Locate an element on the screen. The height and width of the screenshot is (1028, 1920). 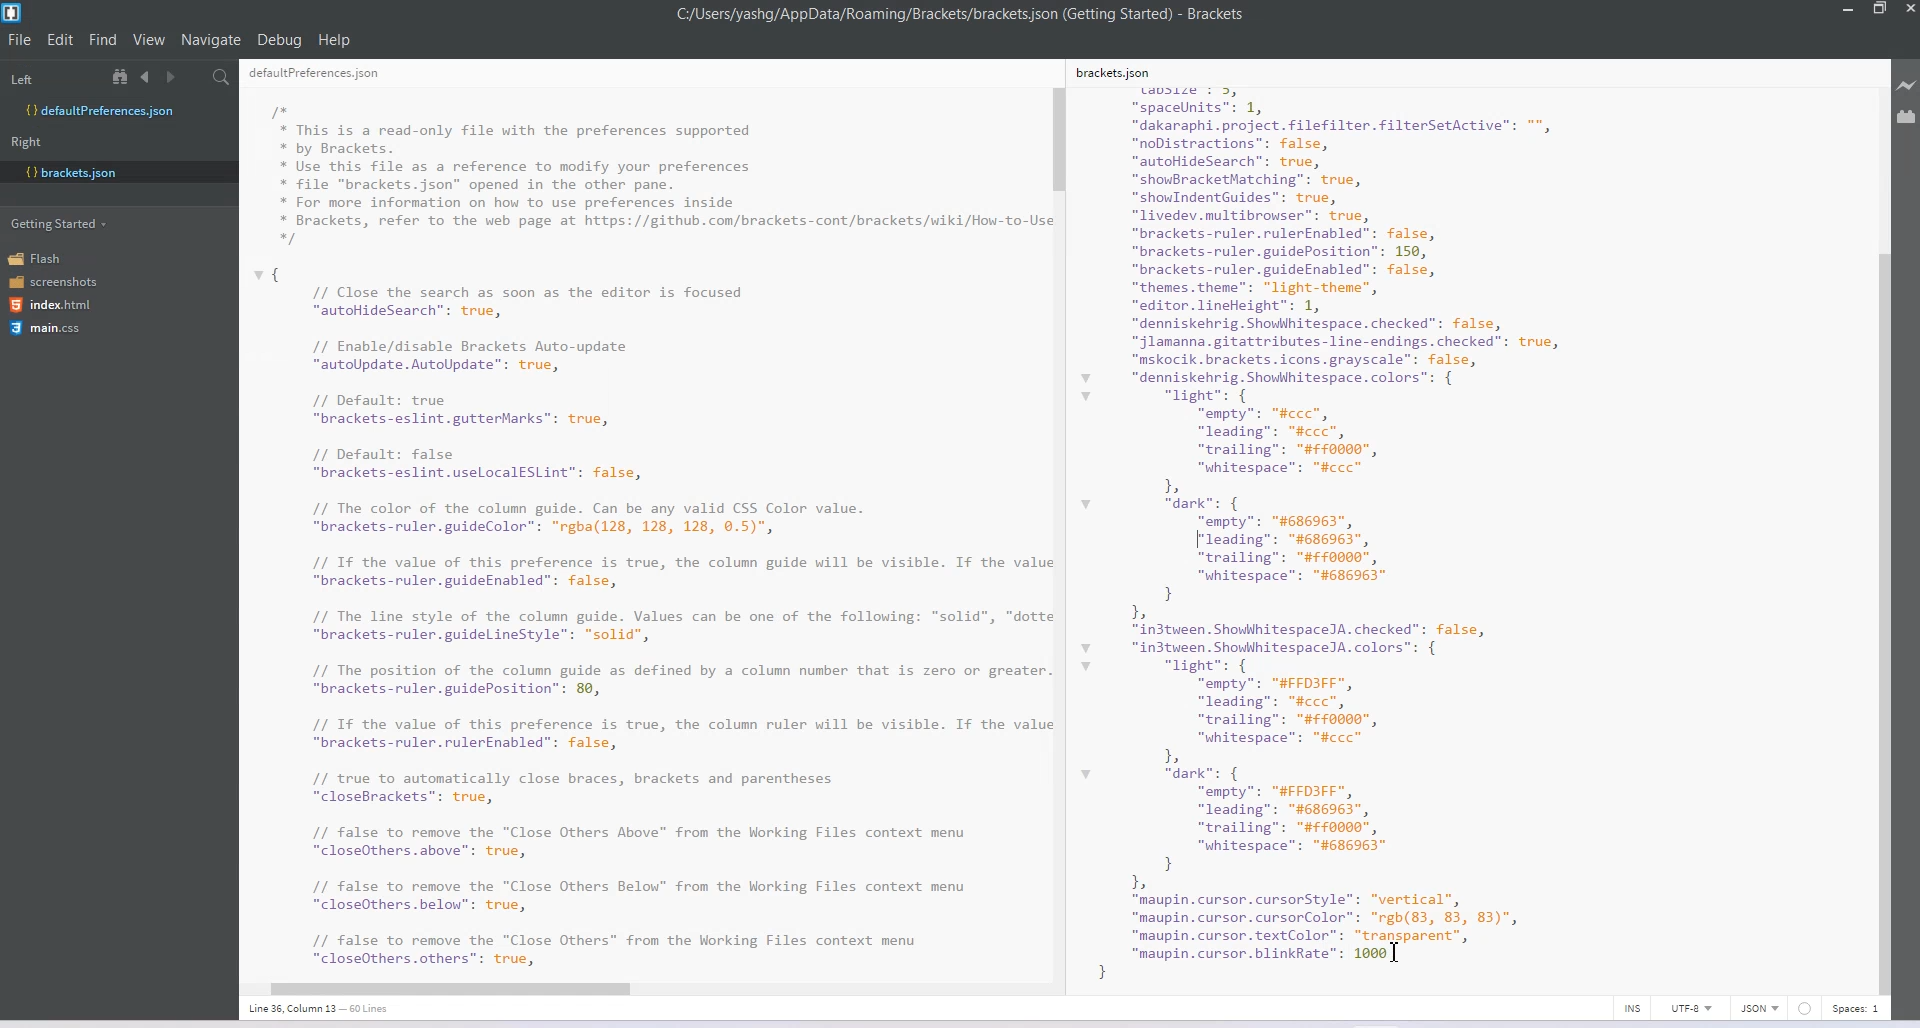
UTF-8 is located at coordinates (1691, 1008).